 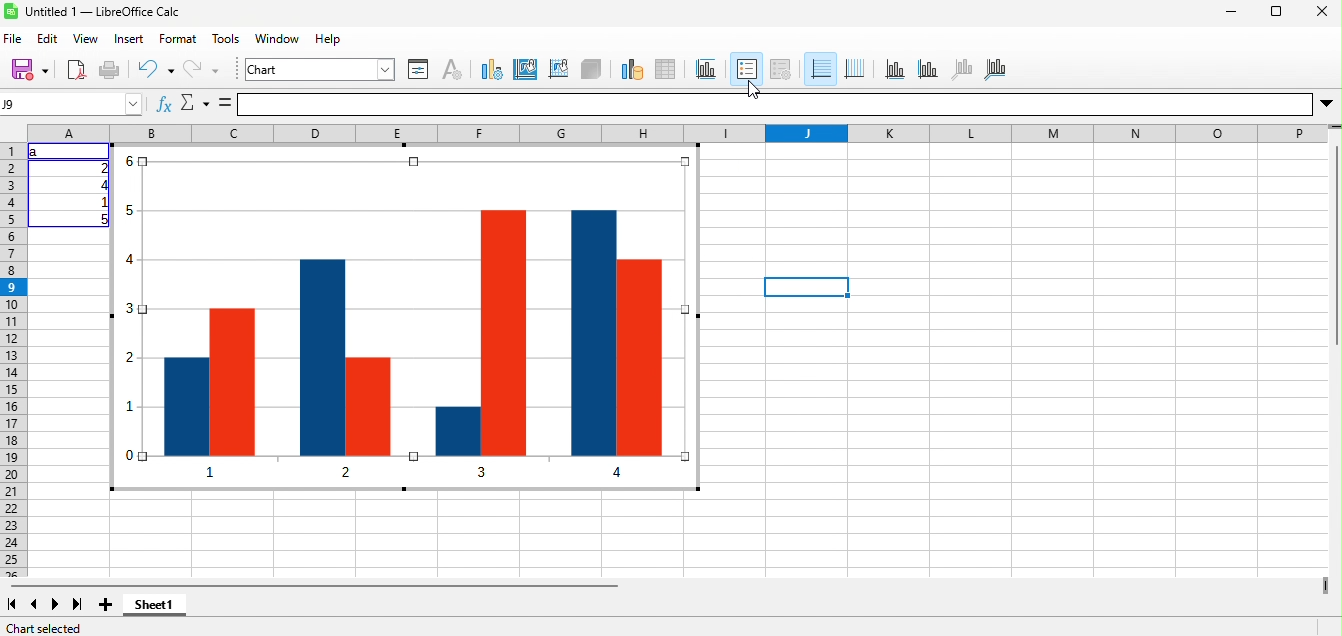 What do you see at coordinates (103, 168) in the screenshot?
I see `2` at bounding box center [103, 168].